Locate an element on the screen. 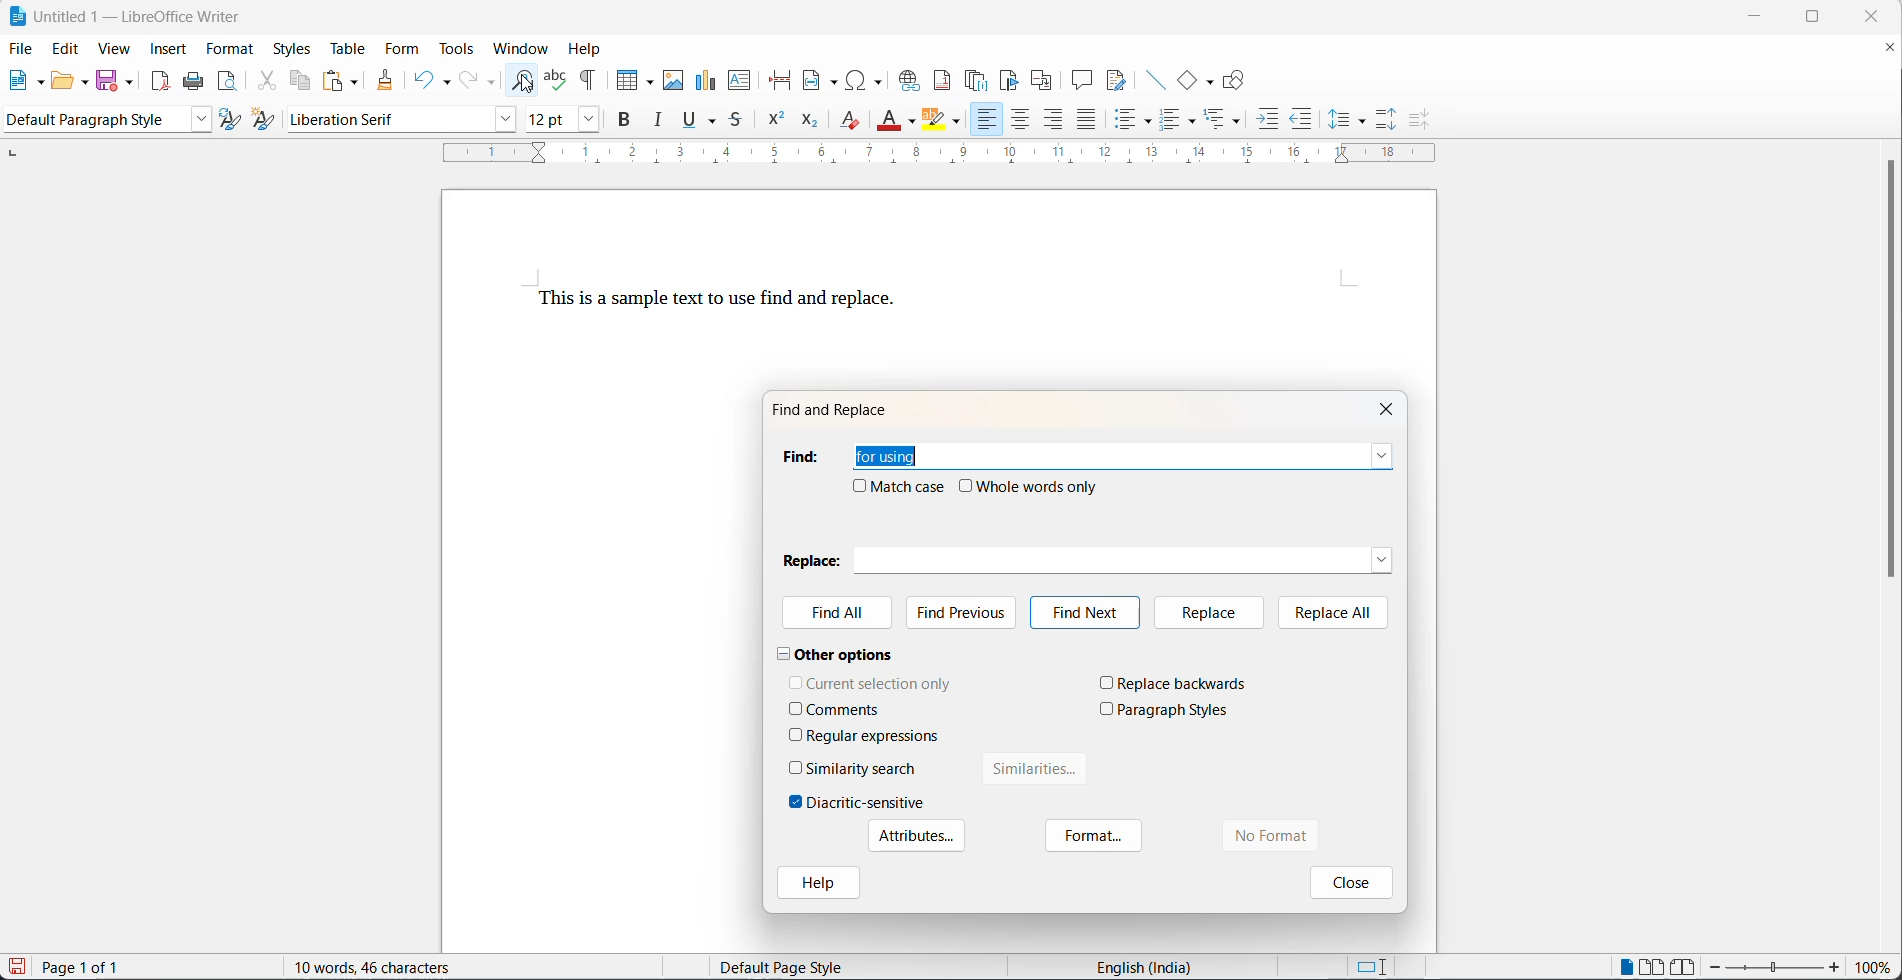  export as pdf is located at coordinates (160, 80).